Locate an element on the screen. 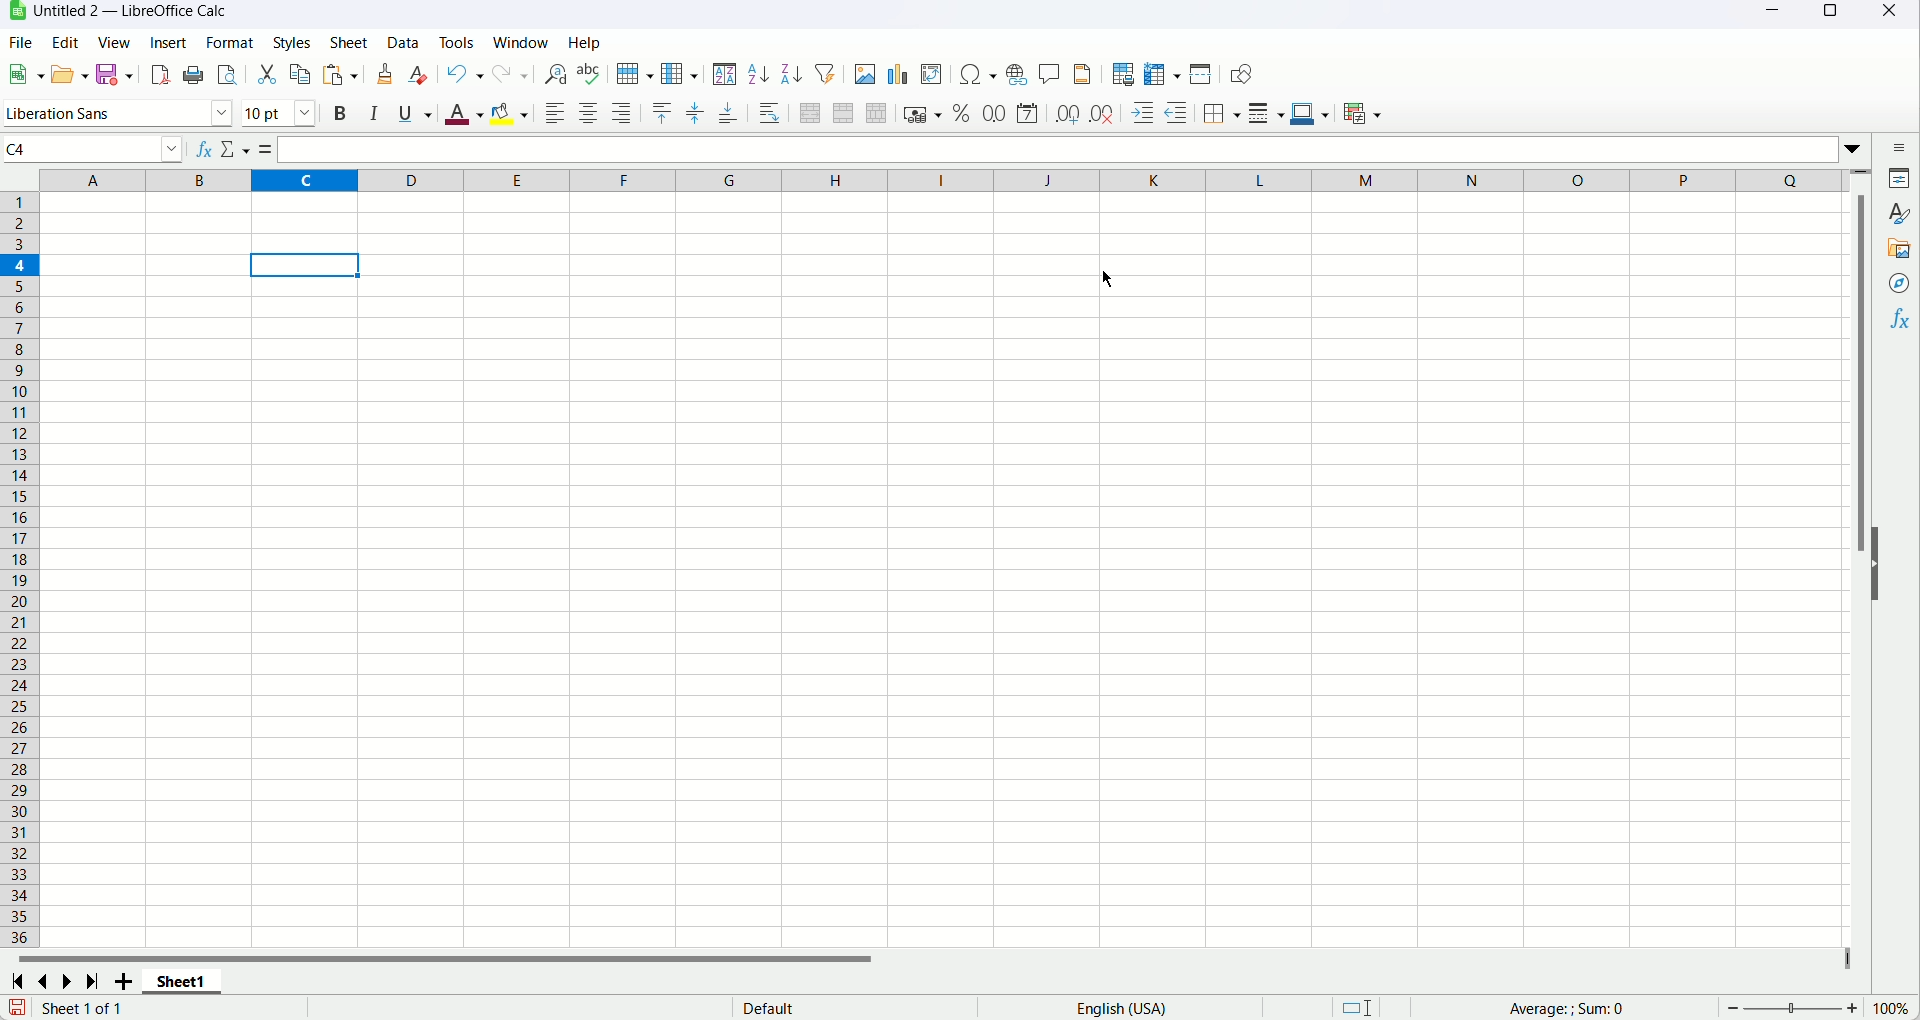 The width and height of the screenshot is (1920, 1020). Zoom factor is located at coordinates (1895, 1010).